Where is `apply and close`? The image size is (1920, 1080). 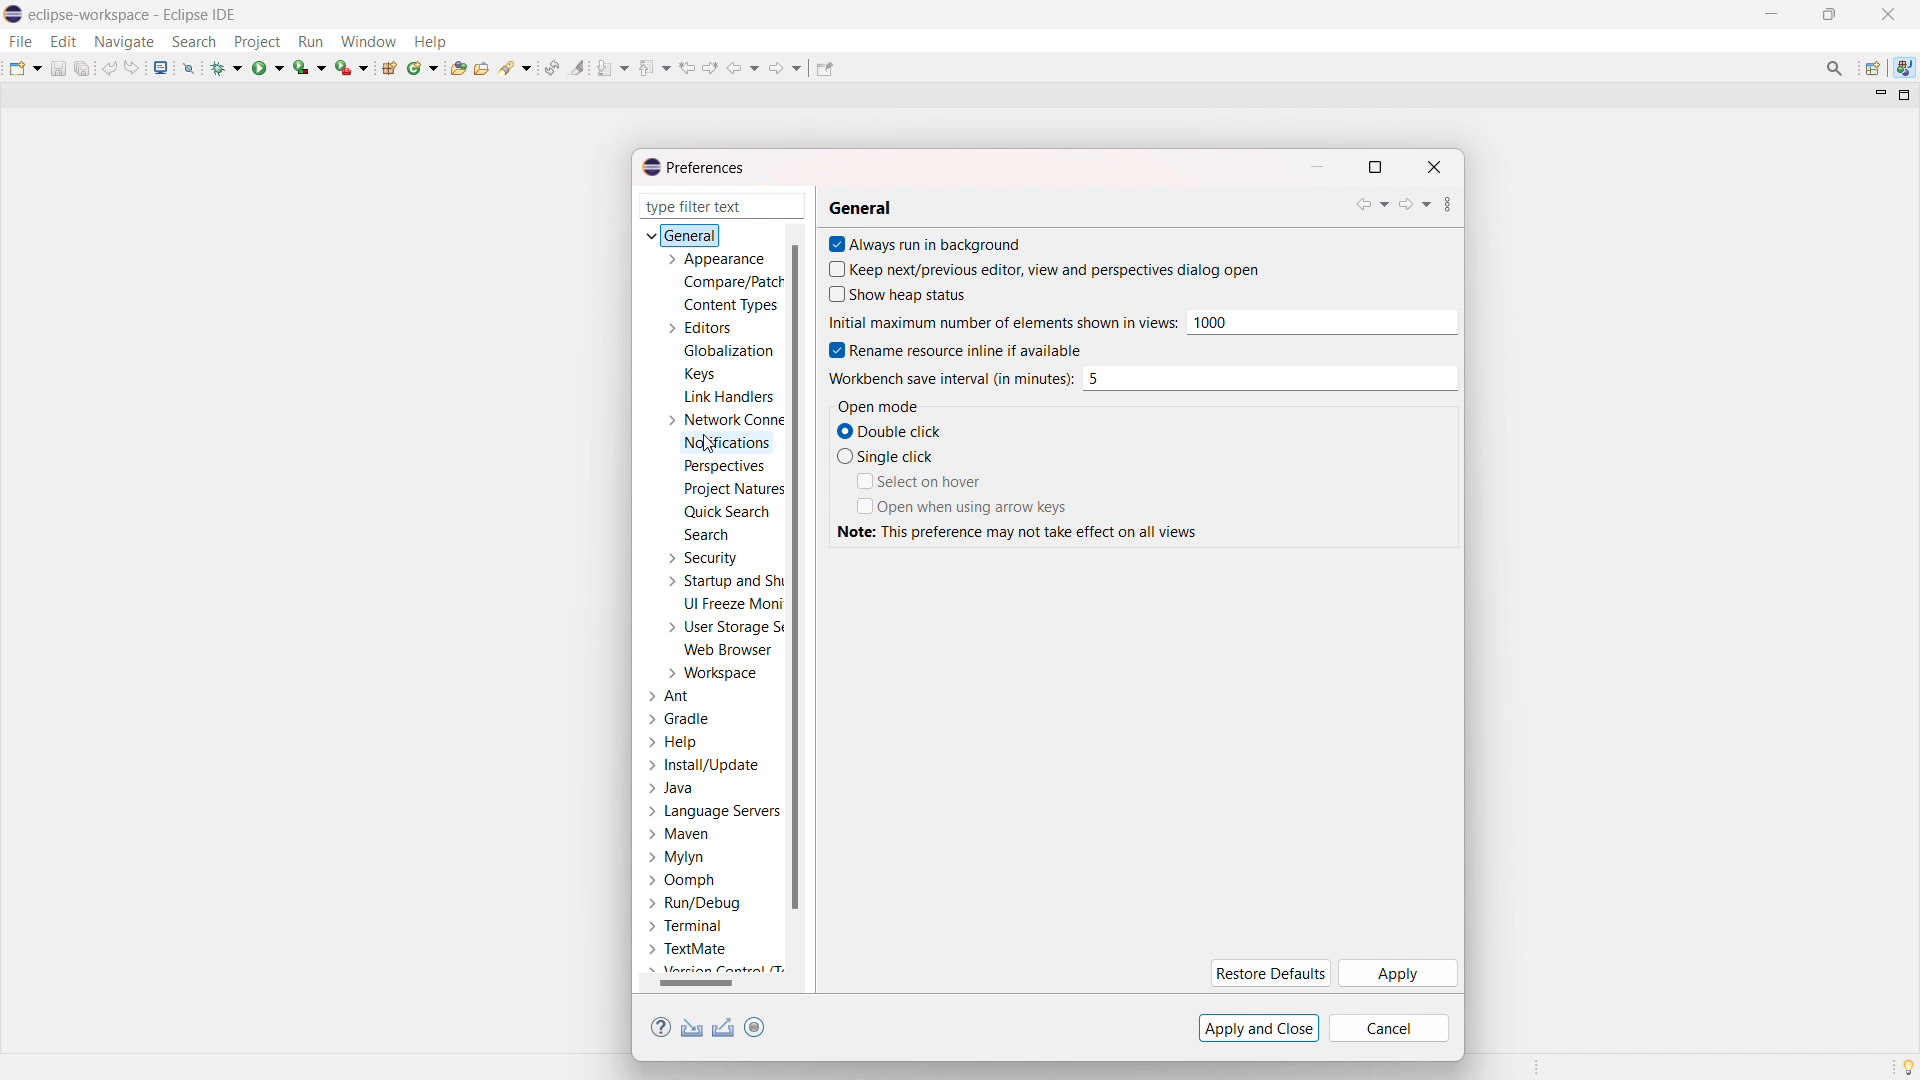 apply and close is located at coordinates (1259, 1028).